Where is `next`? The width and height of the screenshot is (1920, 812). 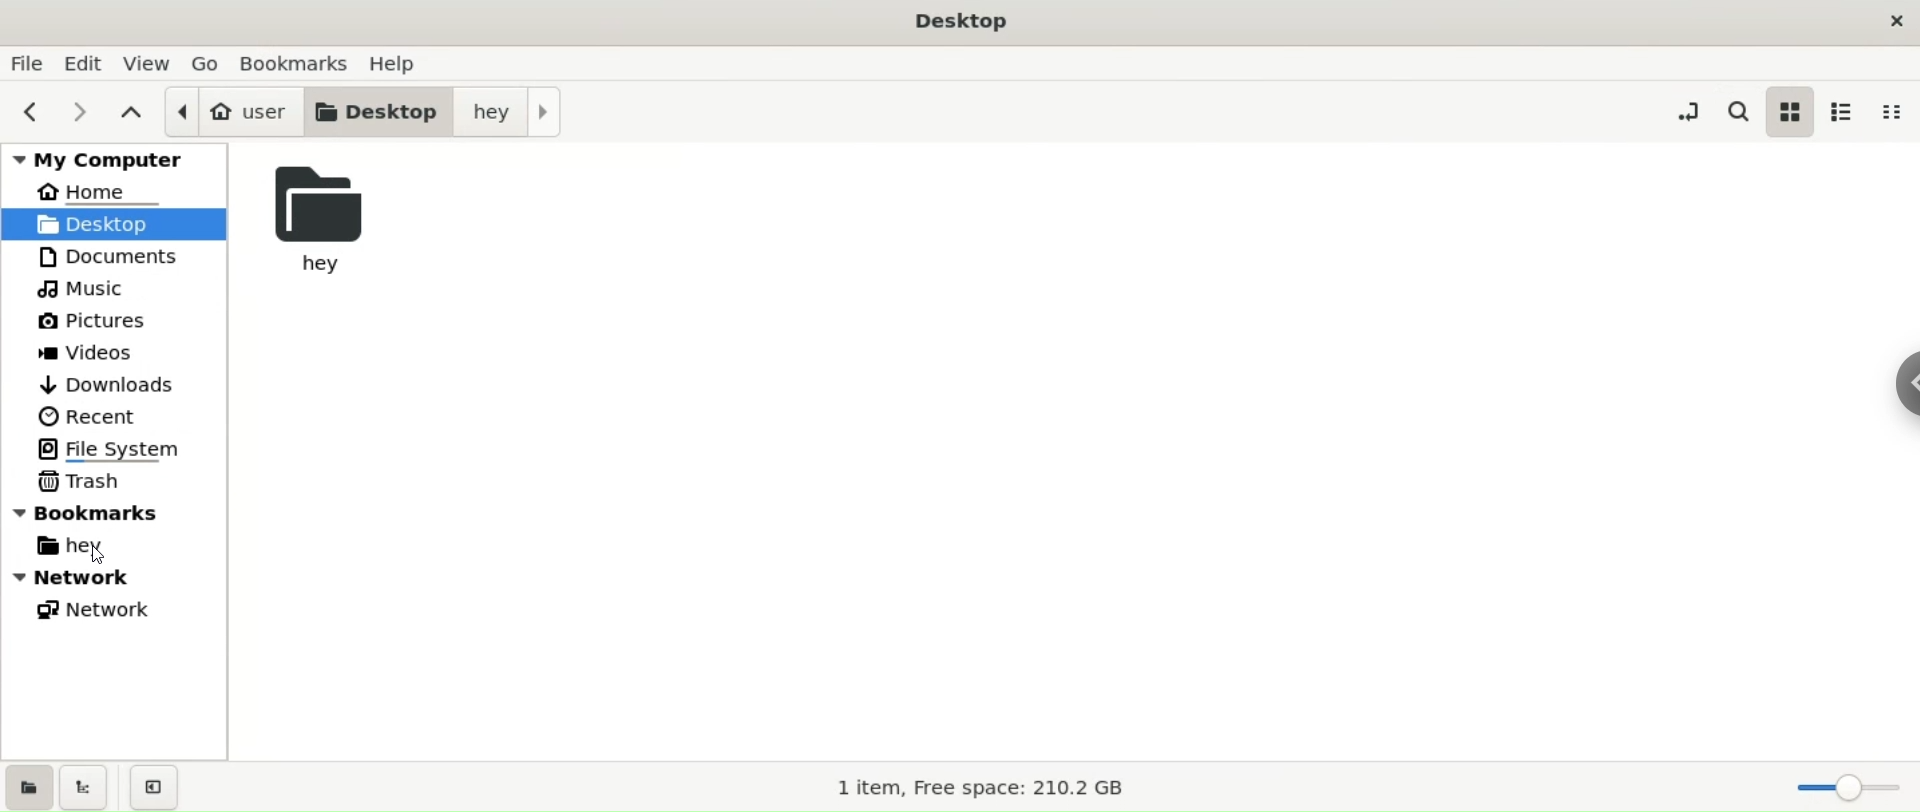
next is located at coordinates (90, 113).